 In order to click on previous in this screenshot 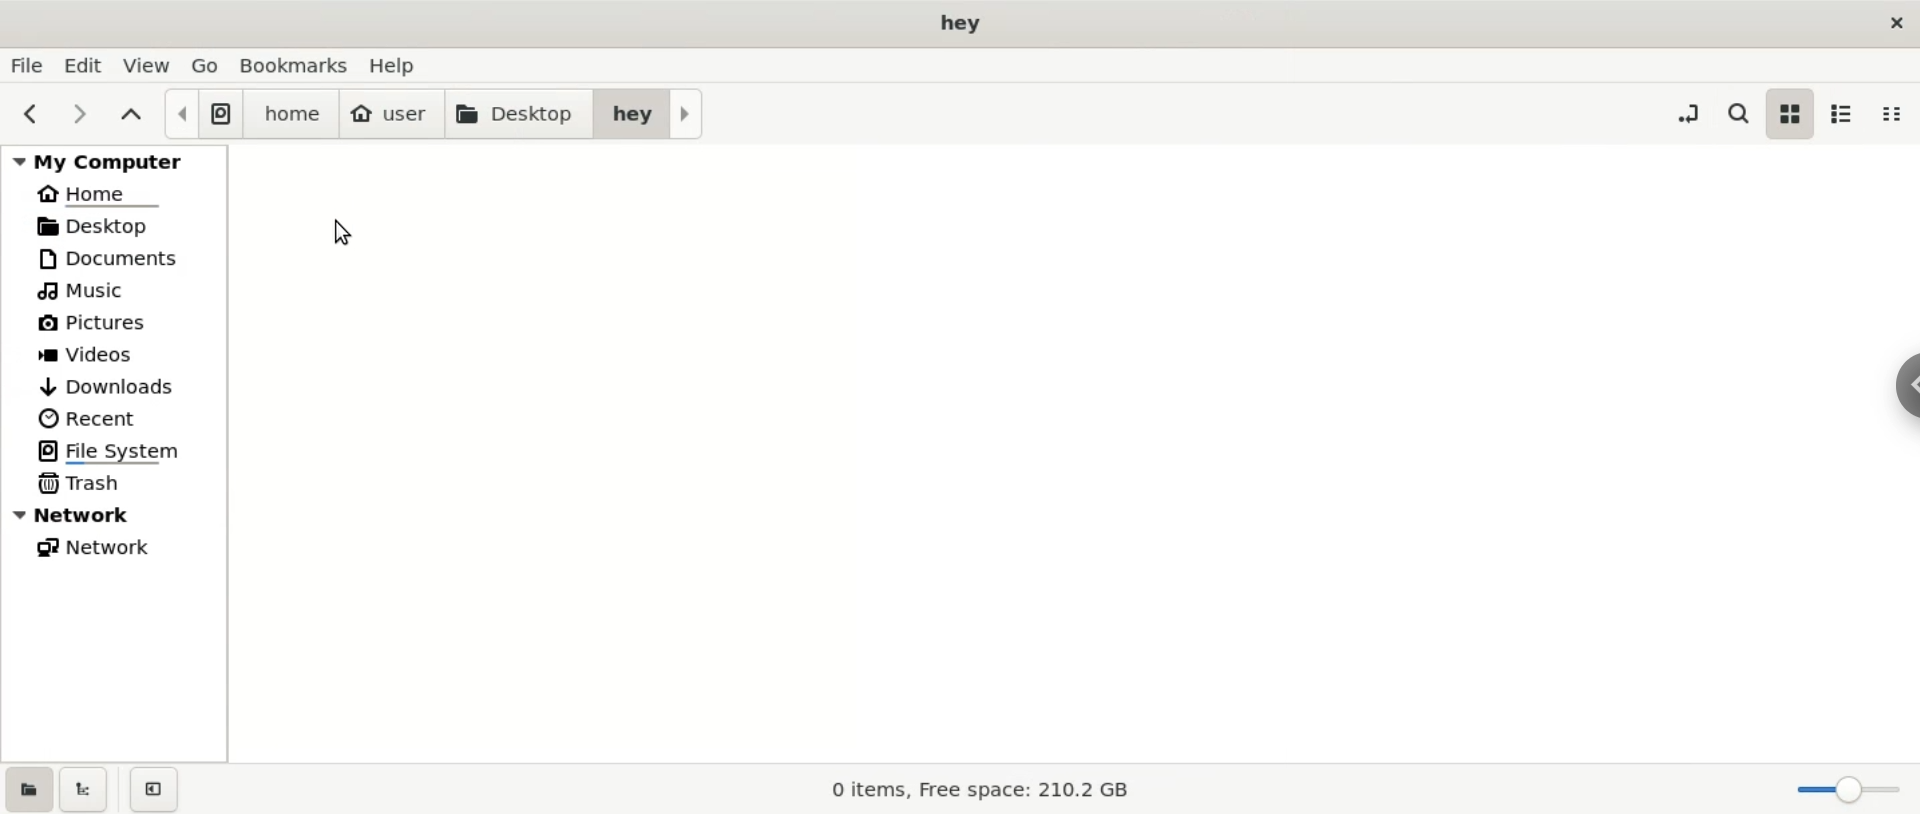, I will do `click(33, 115)`.